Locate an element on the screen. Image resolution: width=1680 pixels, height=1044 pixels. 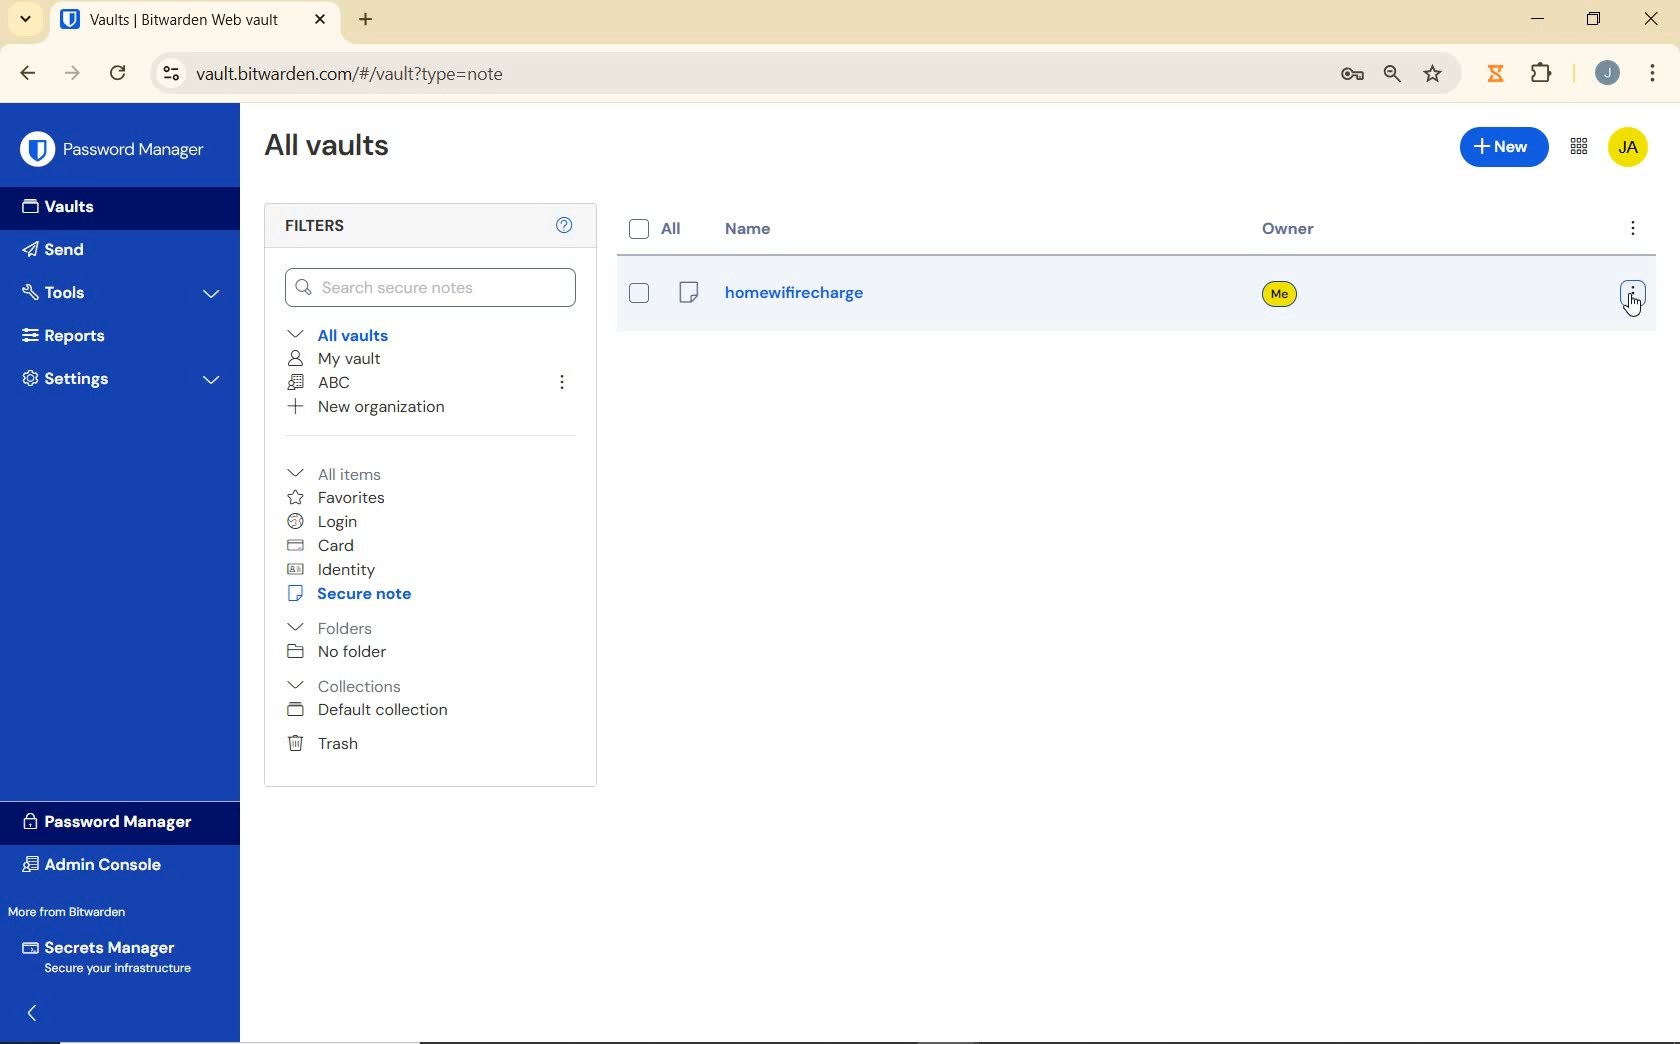
eye box is located at coordinates (637, 293).